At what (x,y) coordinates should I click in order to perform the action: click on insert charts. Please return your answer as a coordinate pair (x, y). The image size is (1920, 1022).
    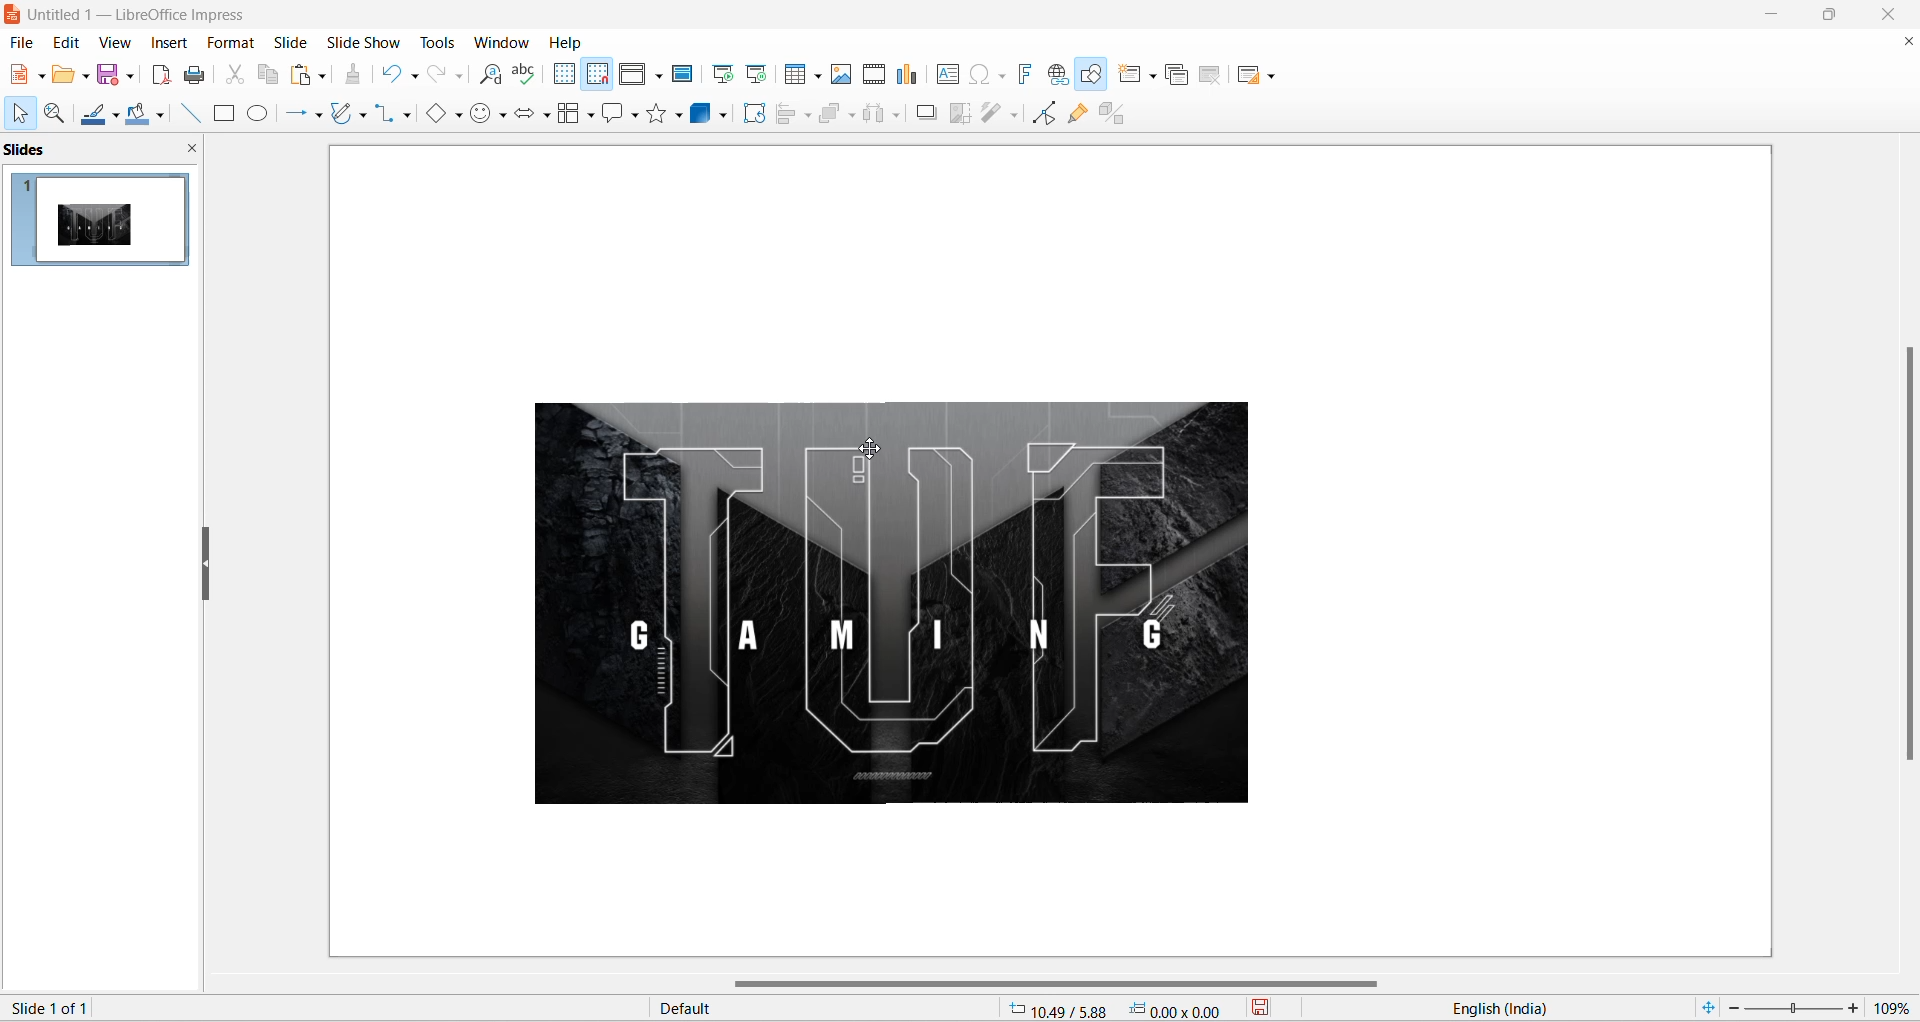
    Looking at the image, I should click on (908, 75).